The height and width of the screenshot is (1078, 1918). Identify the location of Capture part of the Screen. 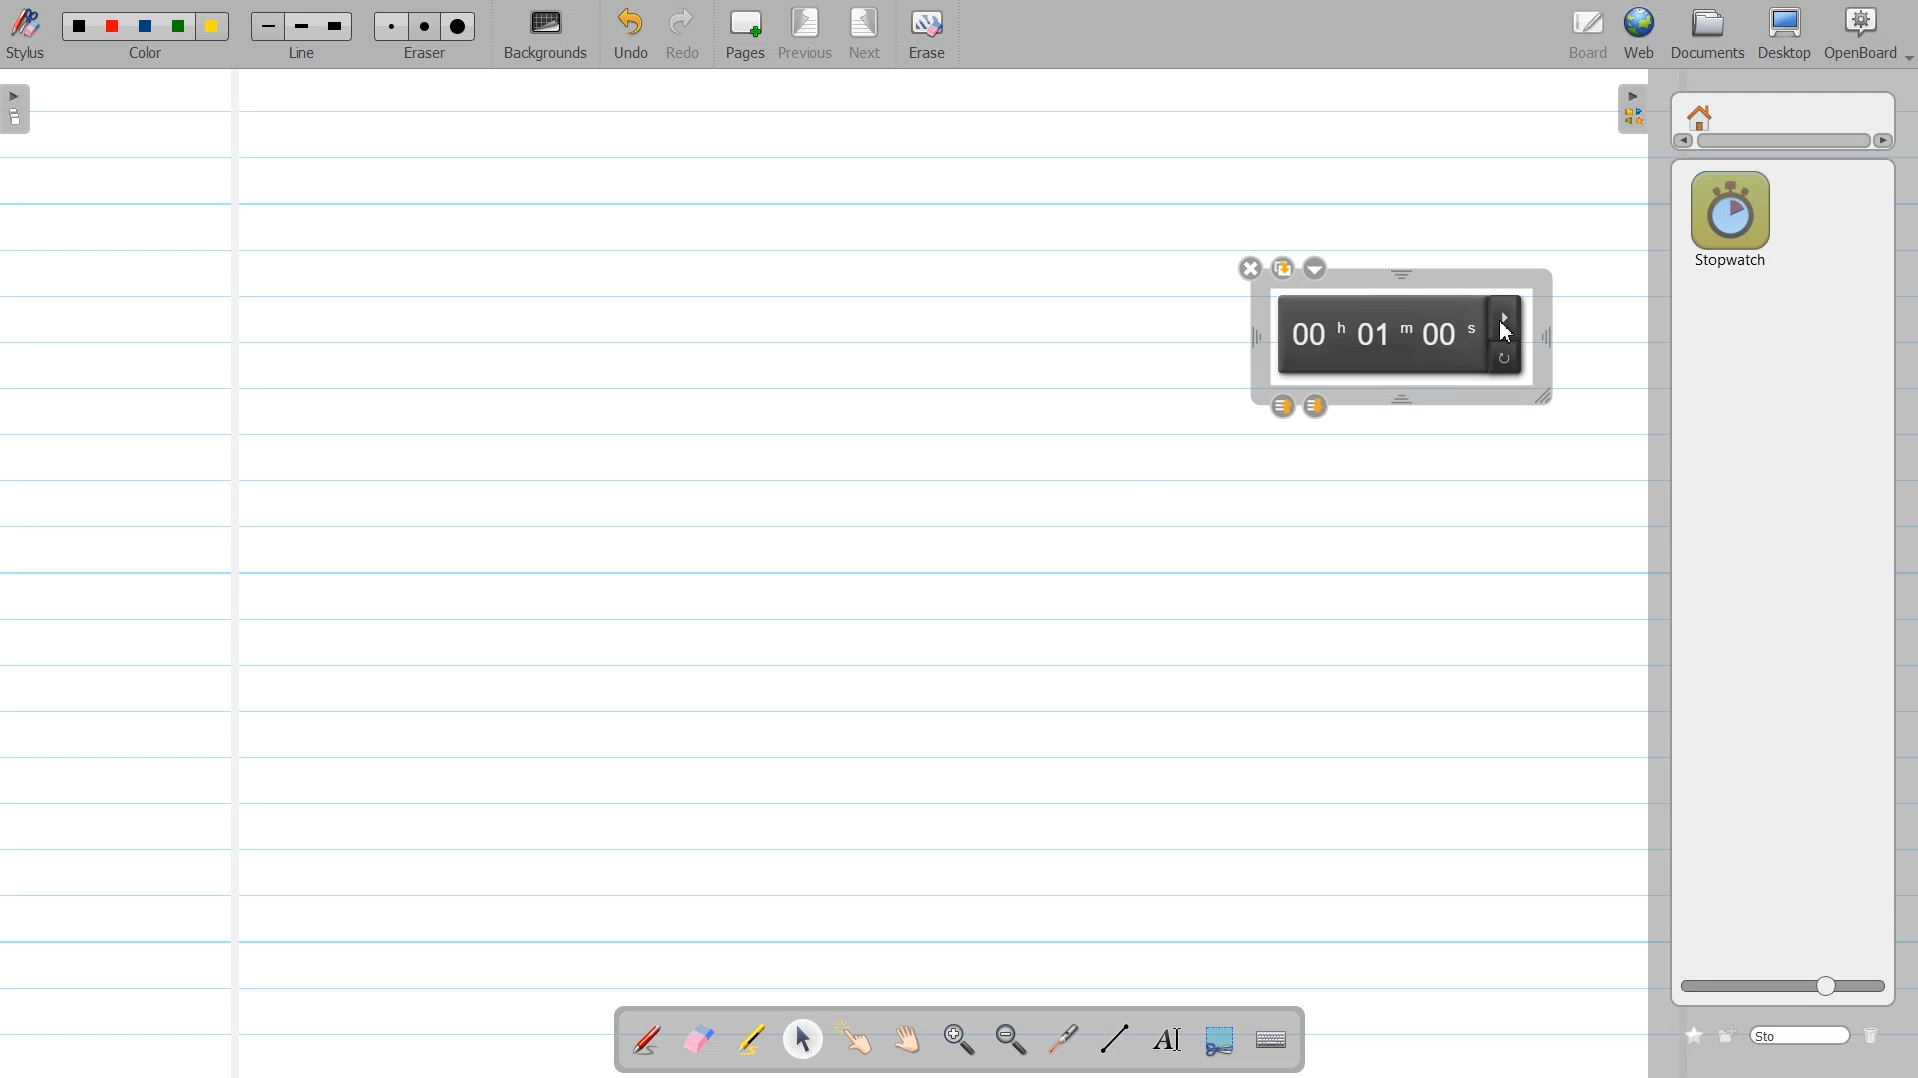
(1223, 1041).